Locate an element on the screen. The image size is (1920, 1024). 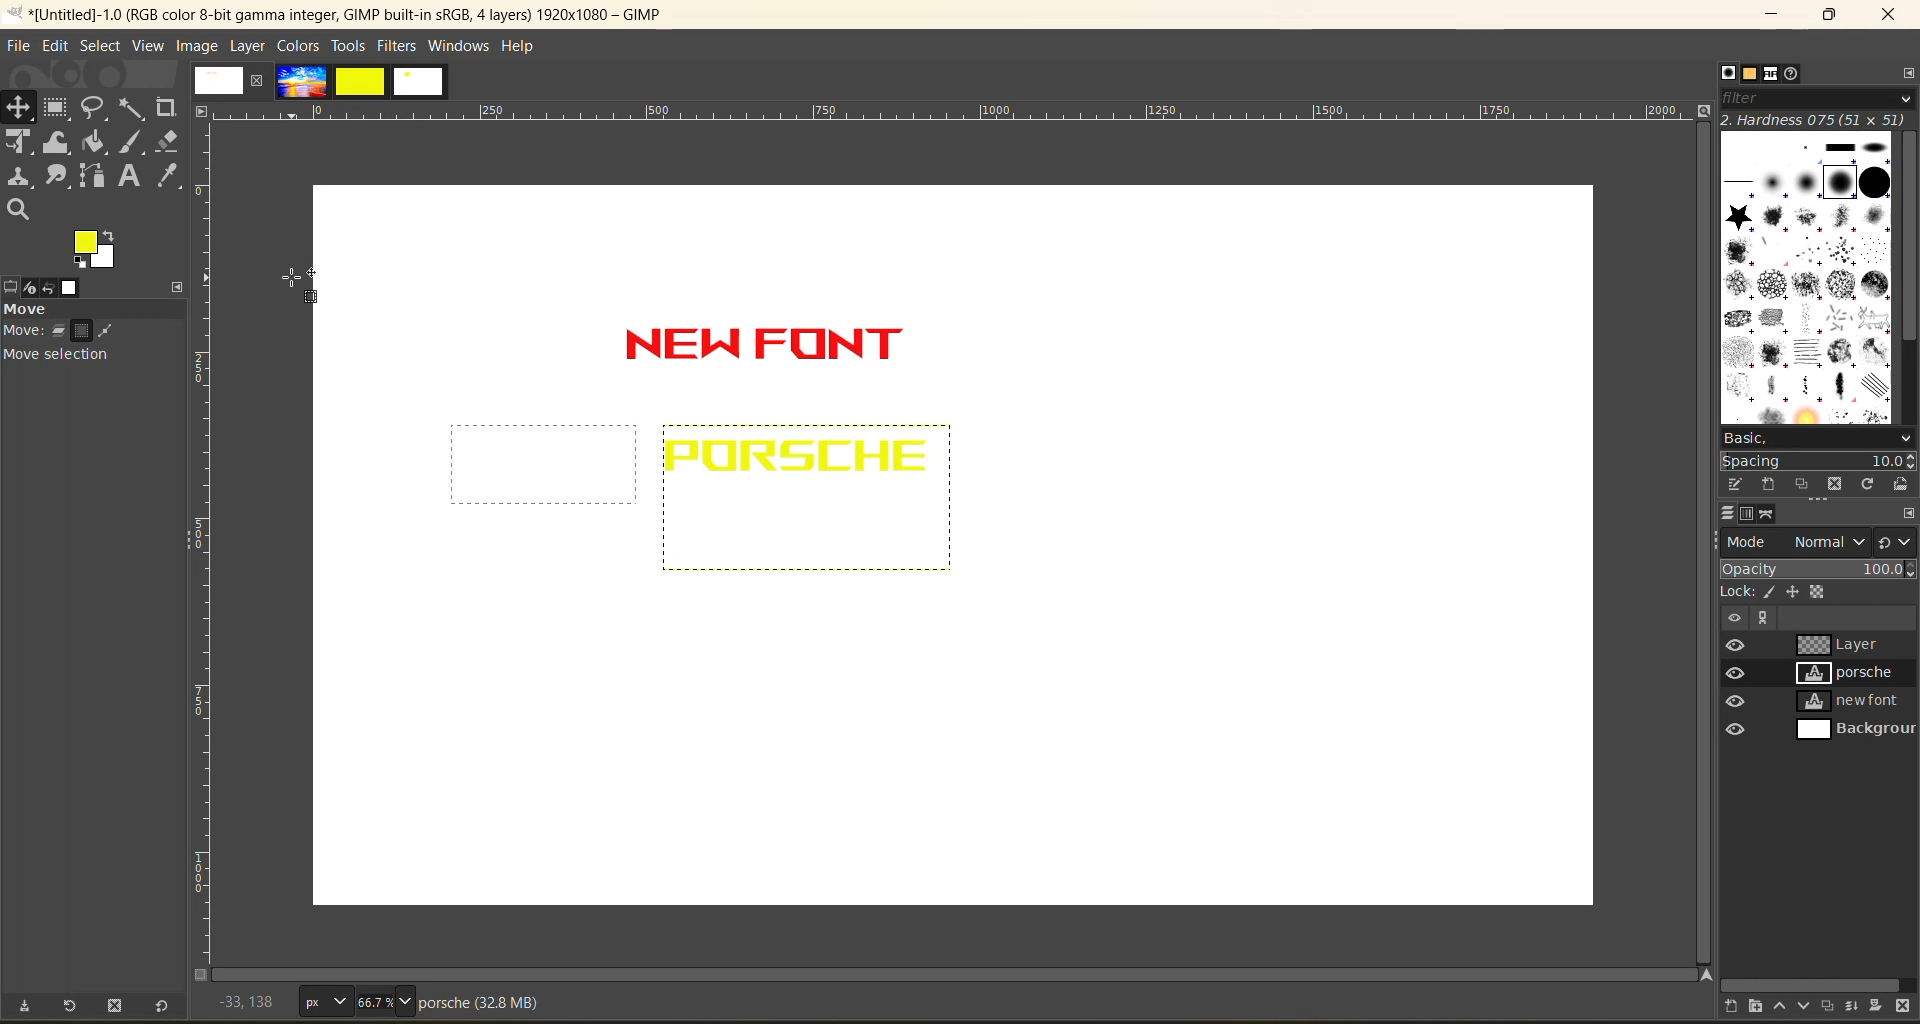
path tool is located at coordinates (93, 175).